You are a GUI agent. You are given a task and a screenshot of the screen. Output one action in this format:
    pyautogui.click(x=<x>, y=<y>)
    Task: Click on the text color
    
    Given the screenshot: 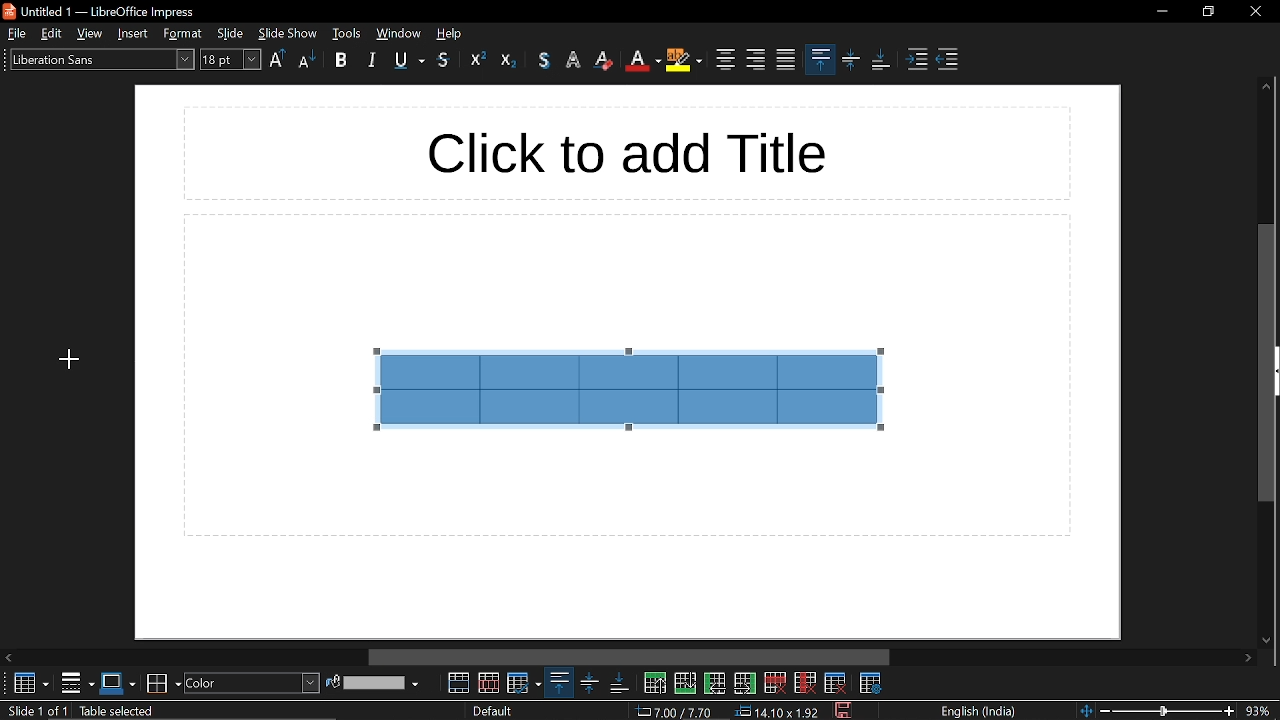 What is the action you would take?
    pyautogui.click(x=643, y=61)
    